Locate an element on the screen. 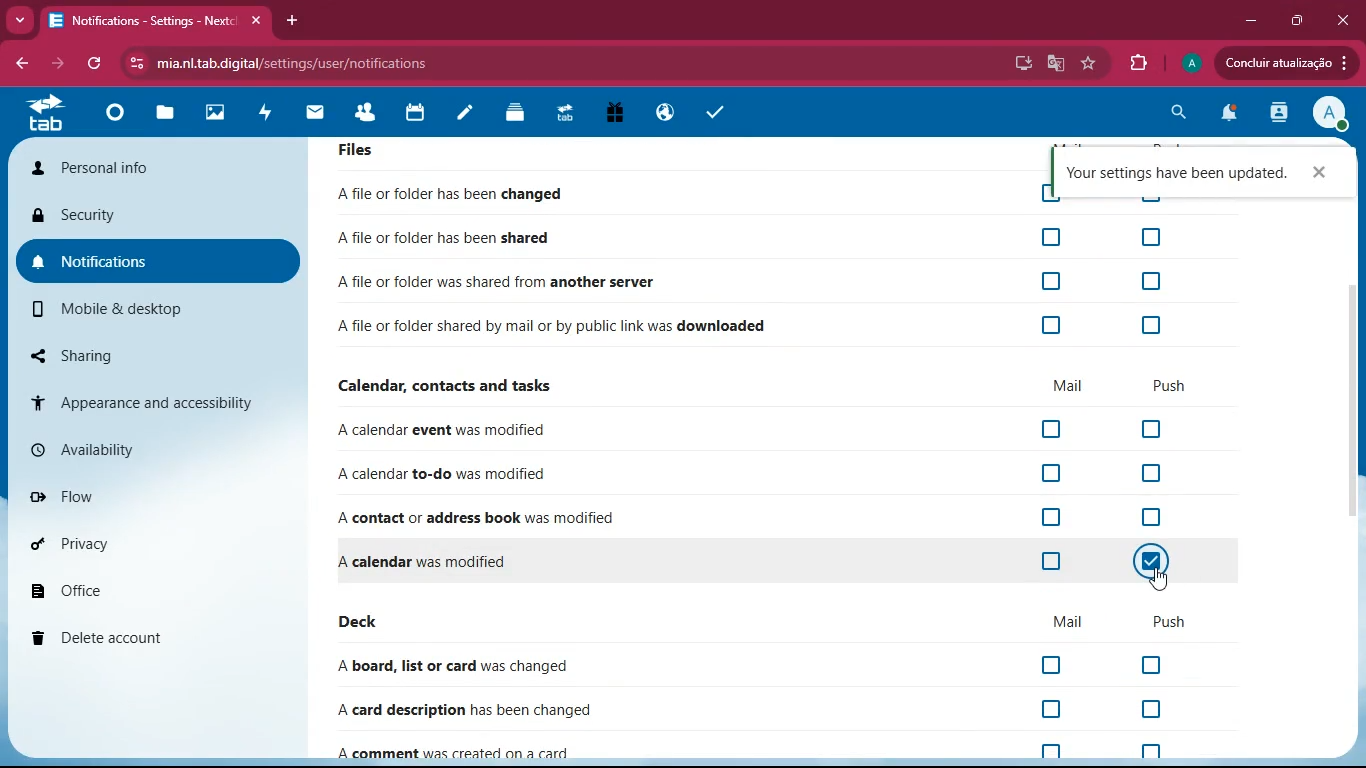 The height and width of the screenshot is (768, 1366). off is located at coordinates (1047, 473).